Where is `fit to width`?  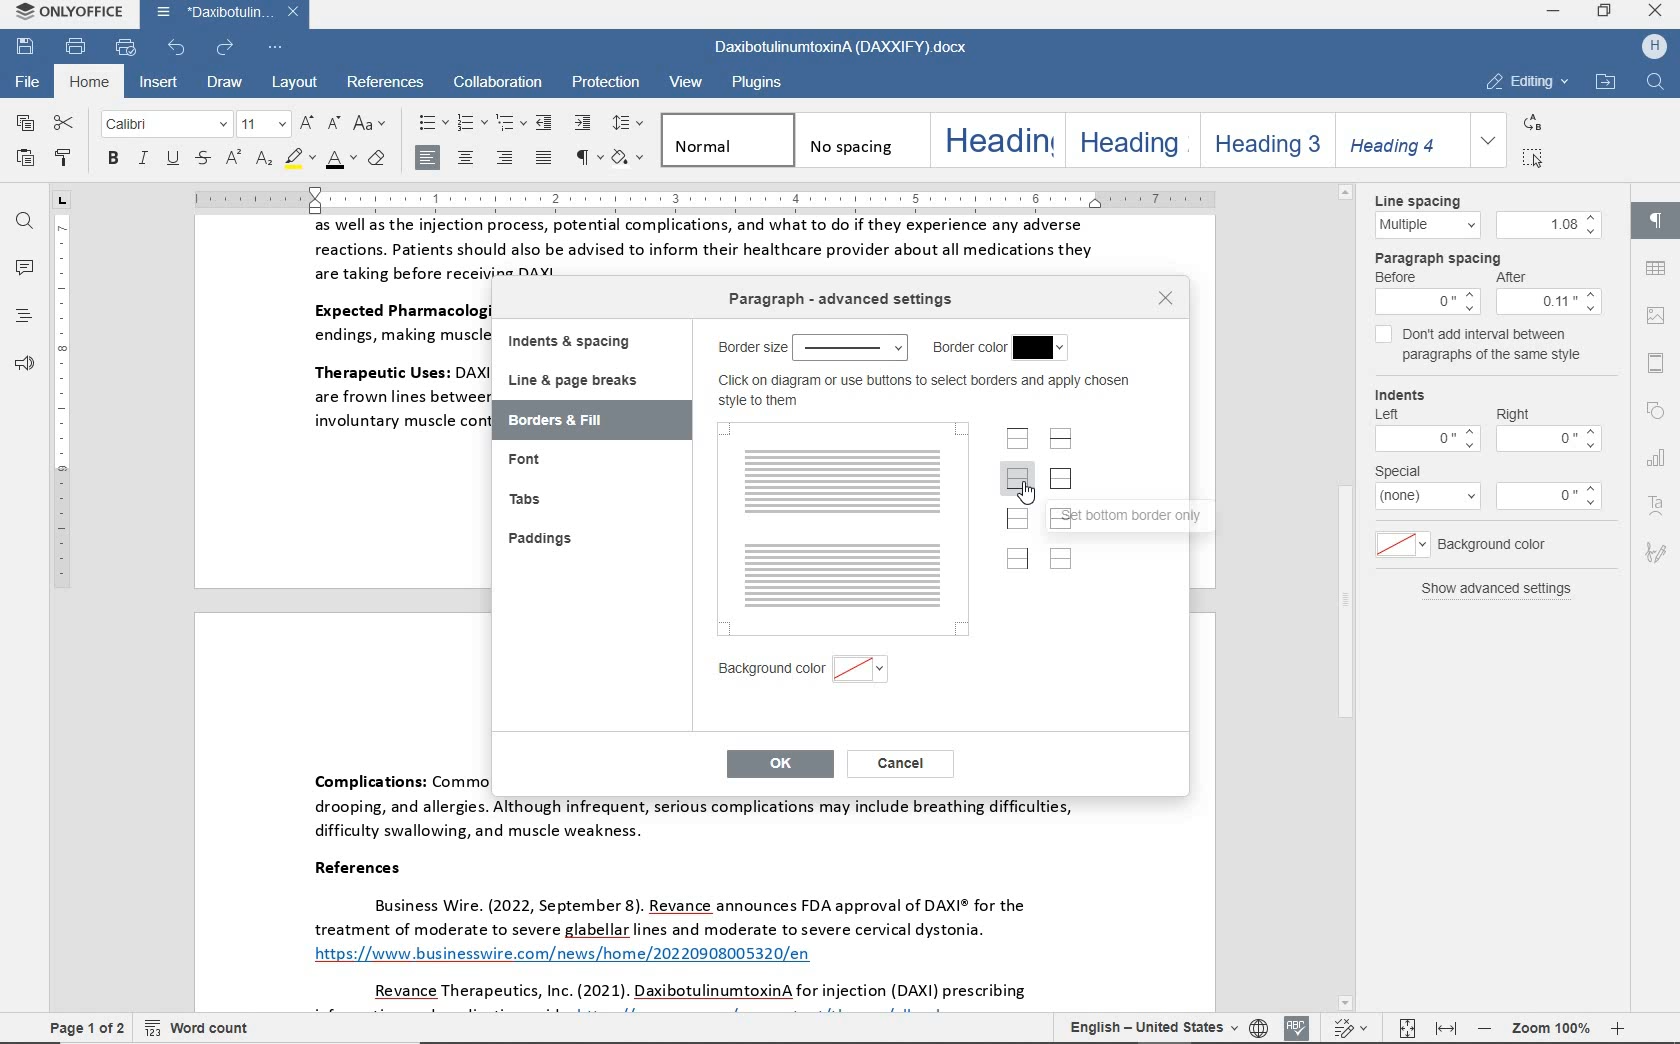
fit to width is located at coordinates (1444, 1030).